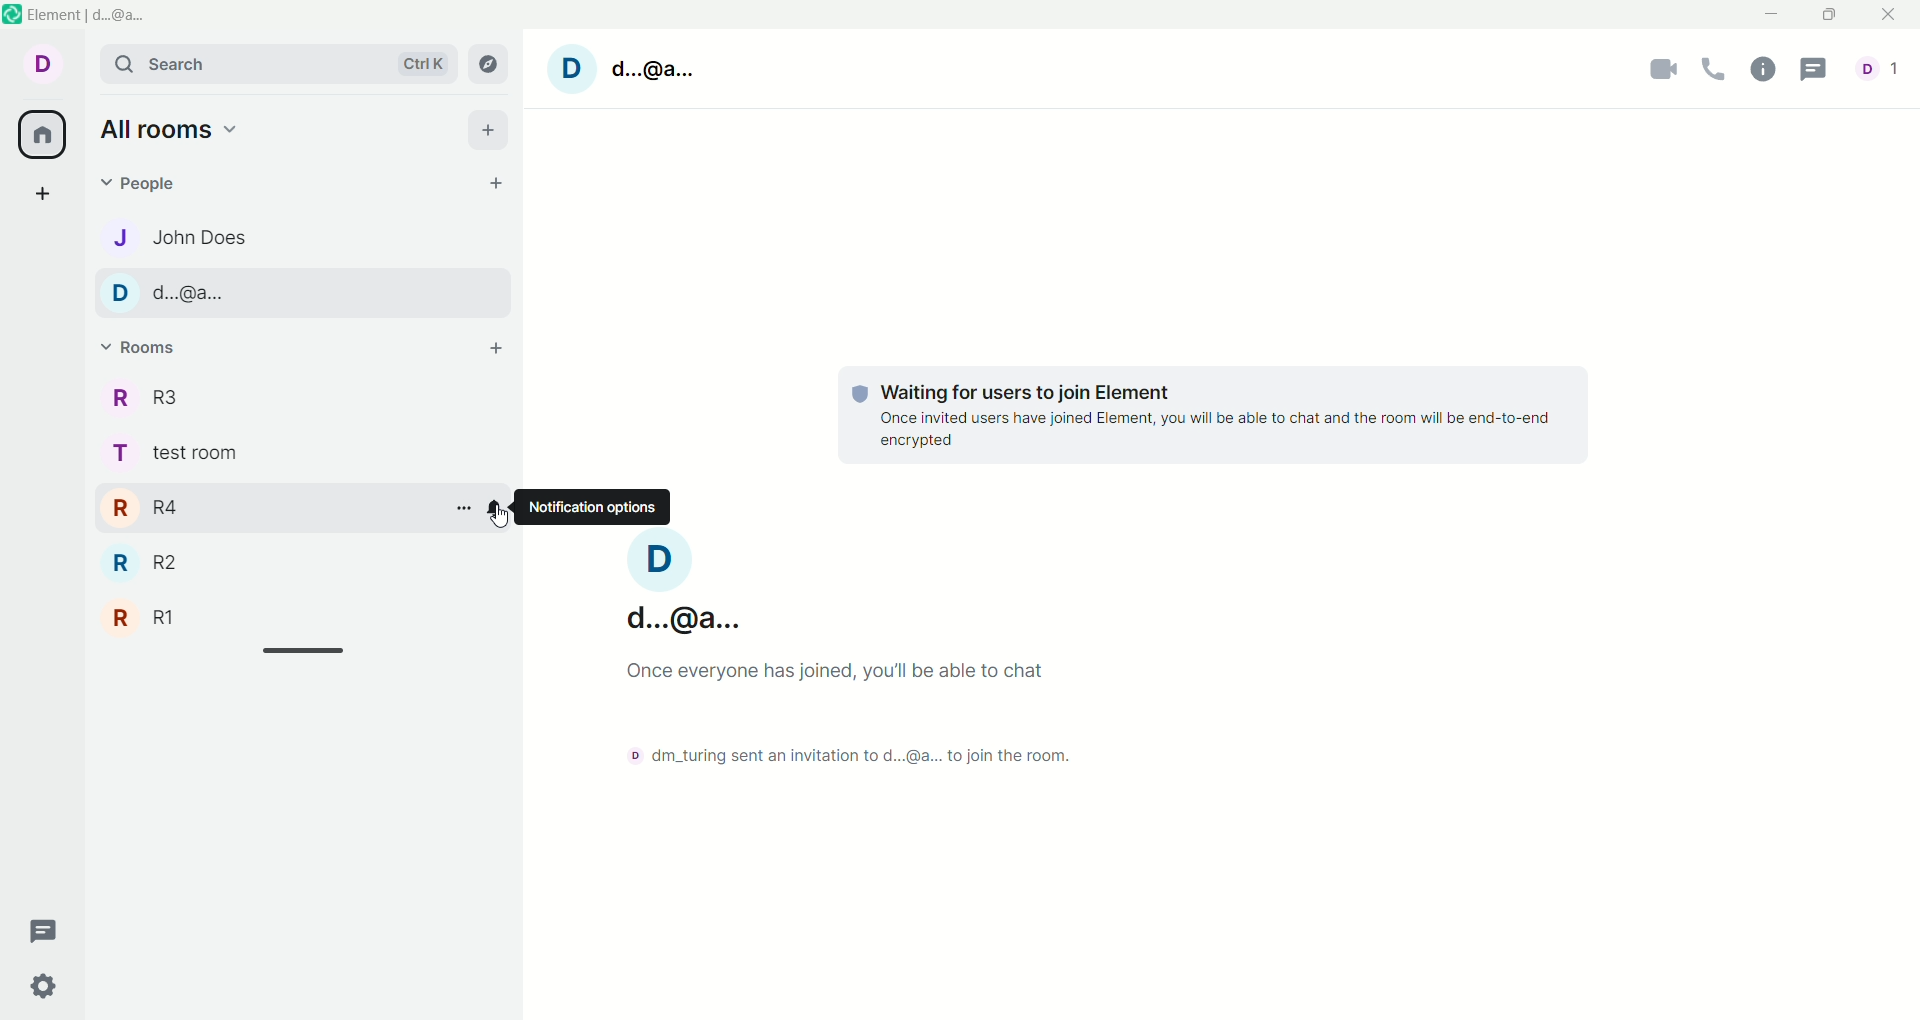 Image resolution: width=1920 pixels, height=1020 pixels. Describe the element at coordinates (1767, 68) in the screenshot. I see `room info` at that location.